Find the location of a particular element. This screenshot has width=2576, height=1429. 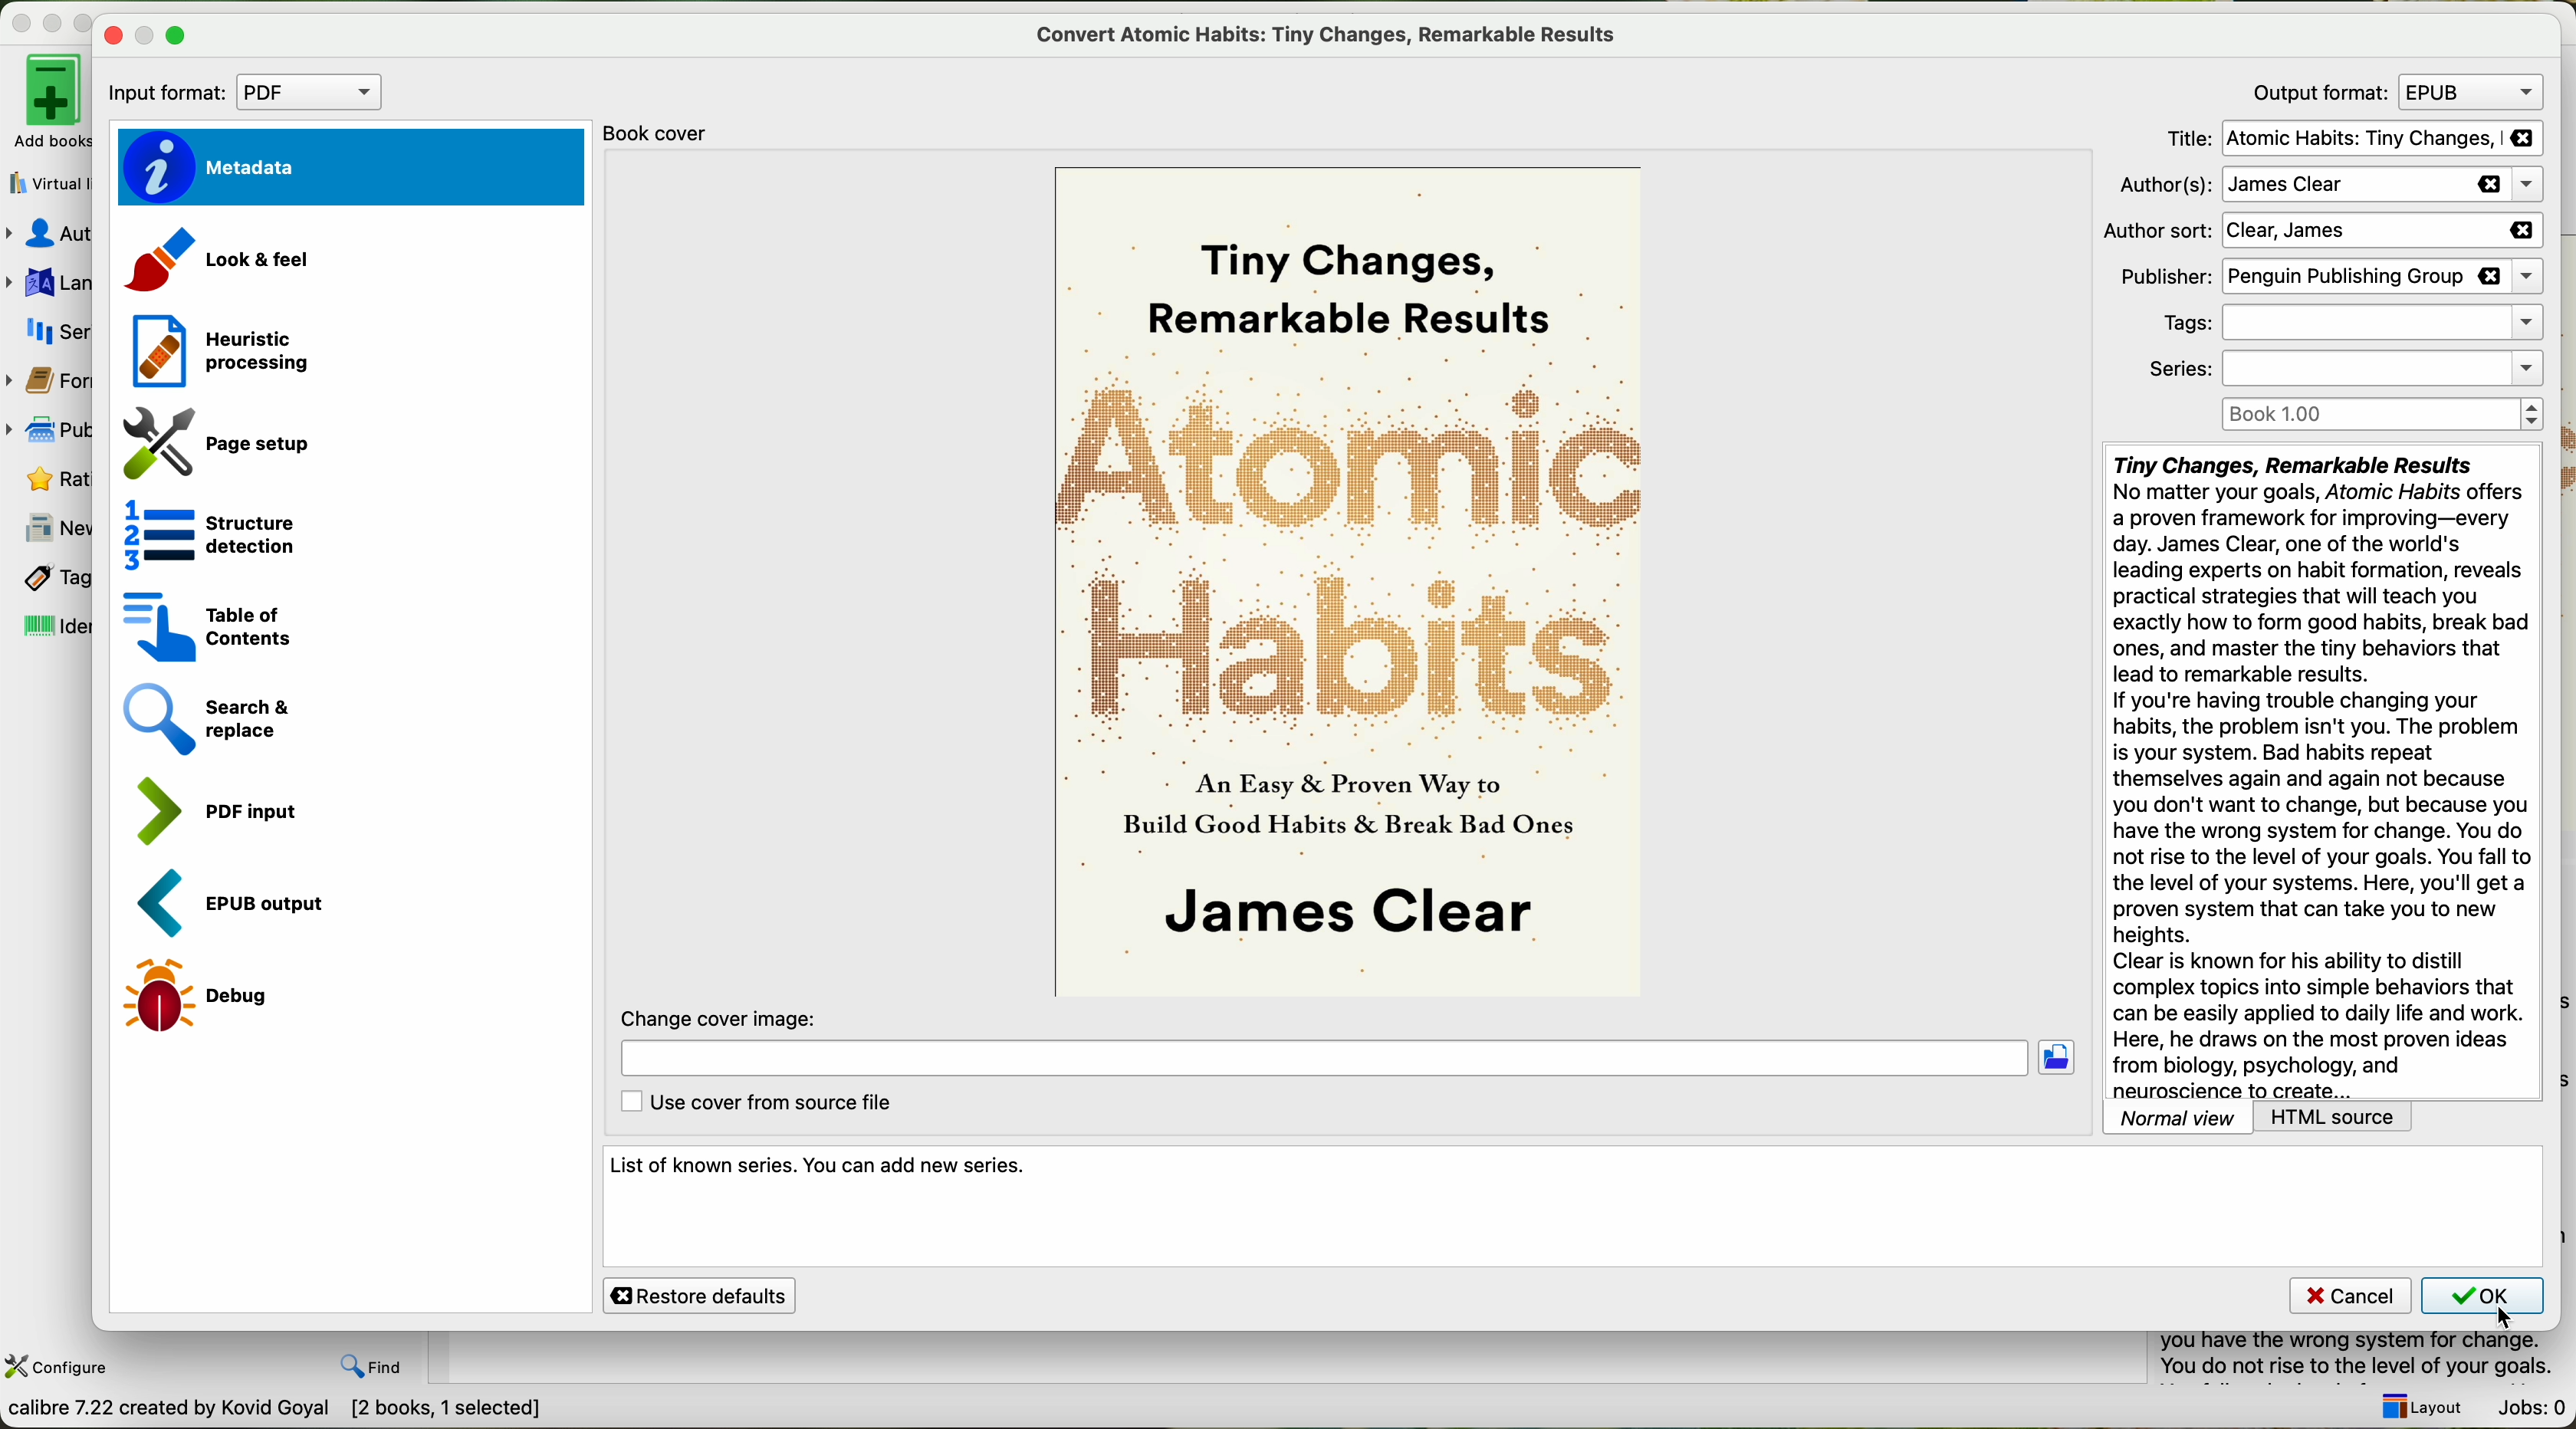

book cover is located at coordinates (667, 133).